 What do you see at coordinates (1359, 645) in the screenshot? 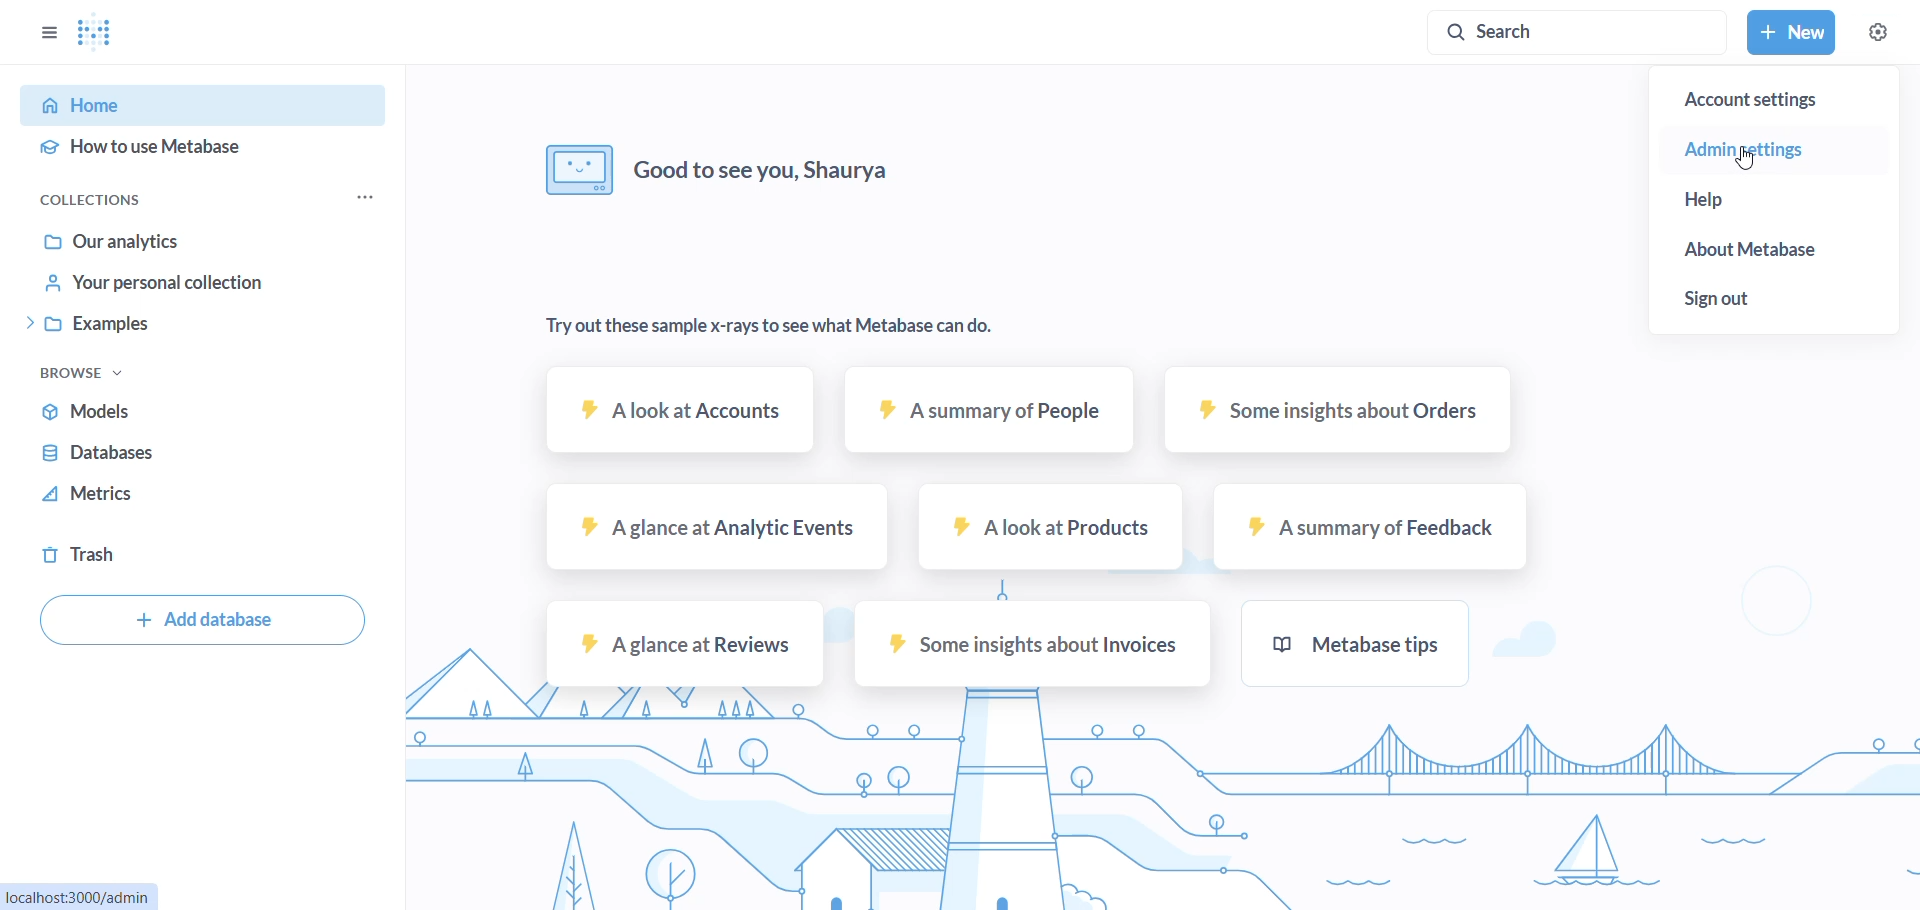
I see `metabase tips sample` at bounding box center [1359, 645].